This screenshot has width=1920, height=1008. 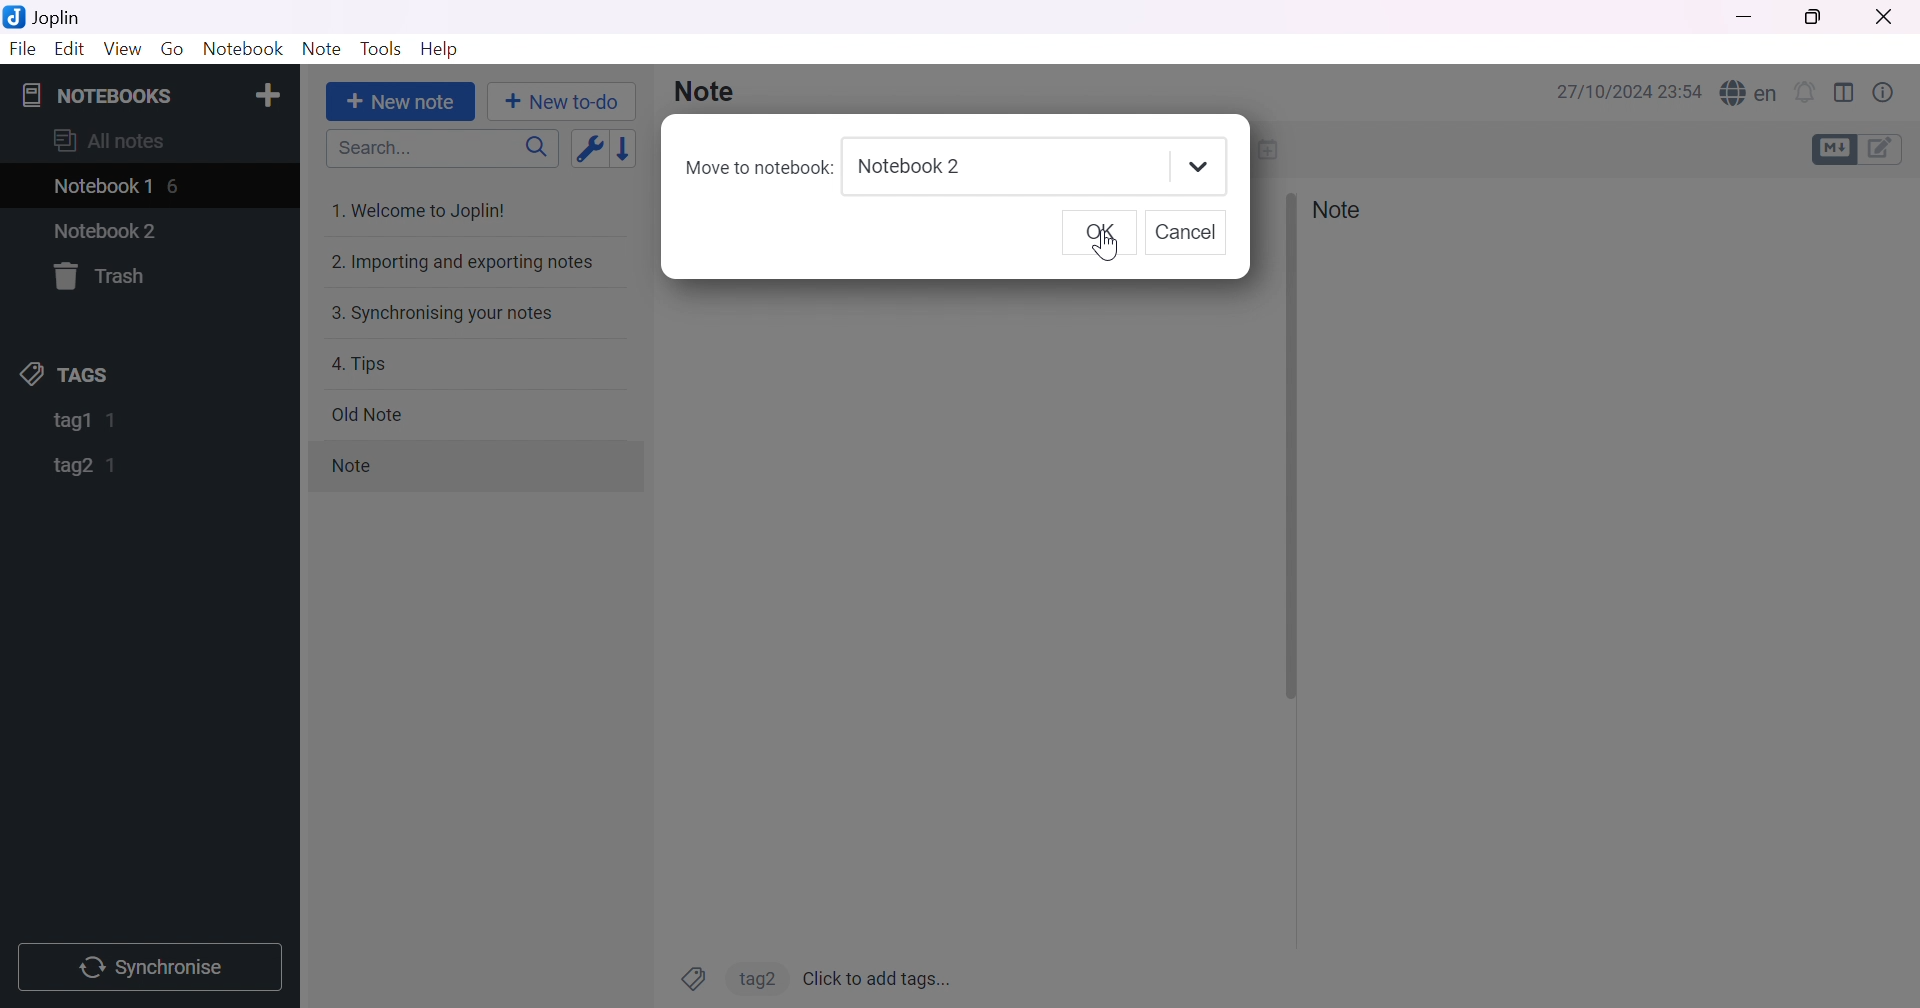 What do you see at coordinates (147, 965) in the screenshot?
I see `Synchronise` at bounding box center [147, 965].